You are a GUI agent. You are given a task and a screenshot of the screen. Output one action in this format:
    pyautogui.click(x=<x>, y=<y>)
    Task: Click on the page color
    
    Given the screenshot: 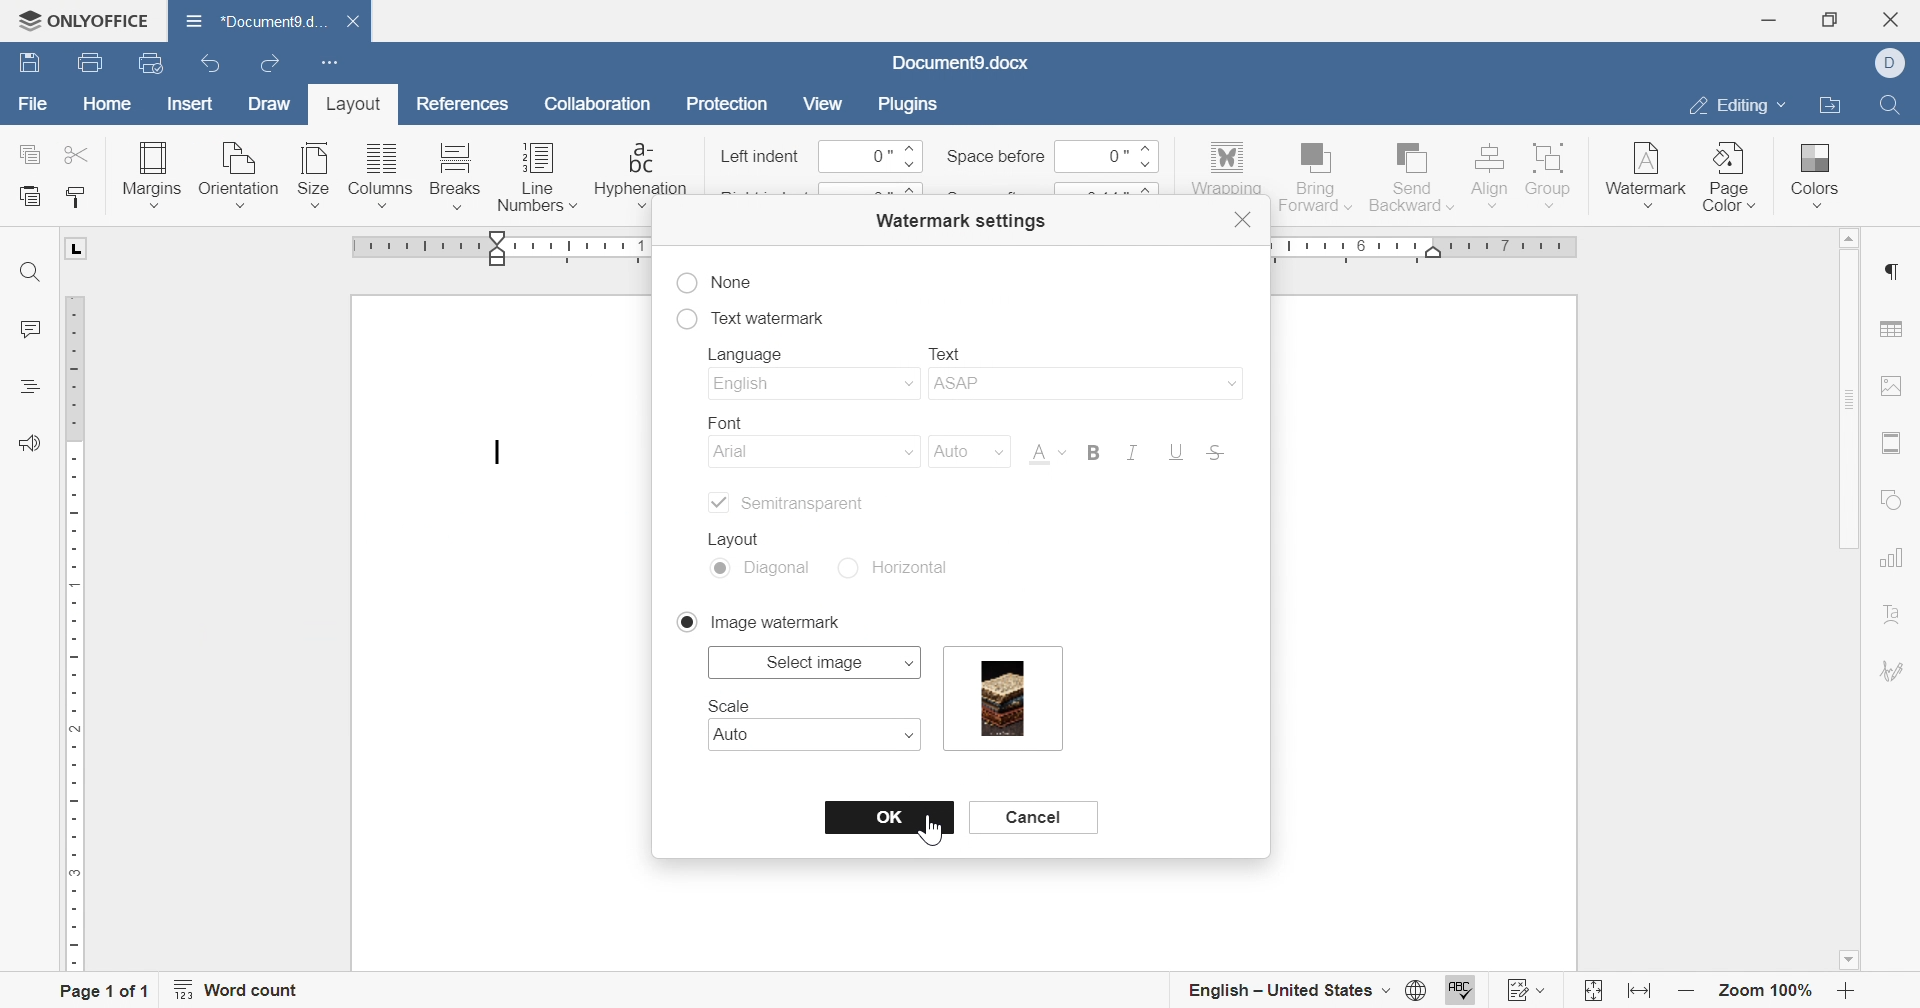 What is the action you would take?
    pyautogui.click(x=1731, y=176)
    